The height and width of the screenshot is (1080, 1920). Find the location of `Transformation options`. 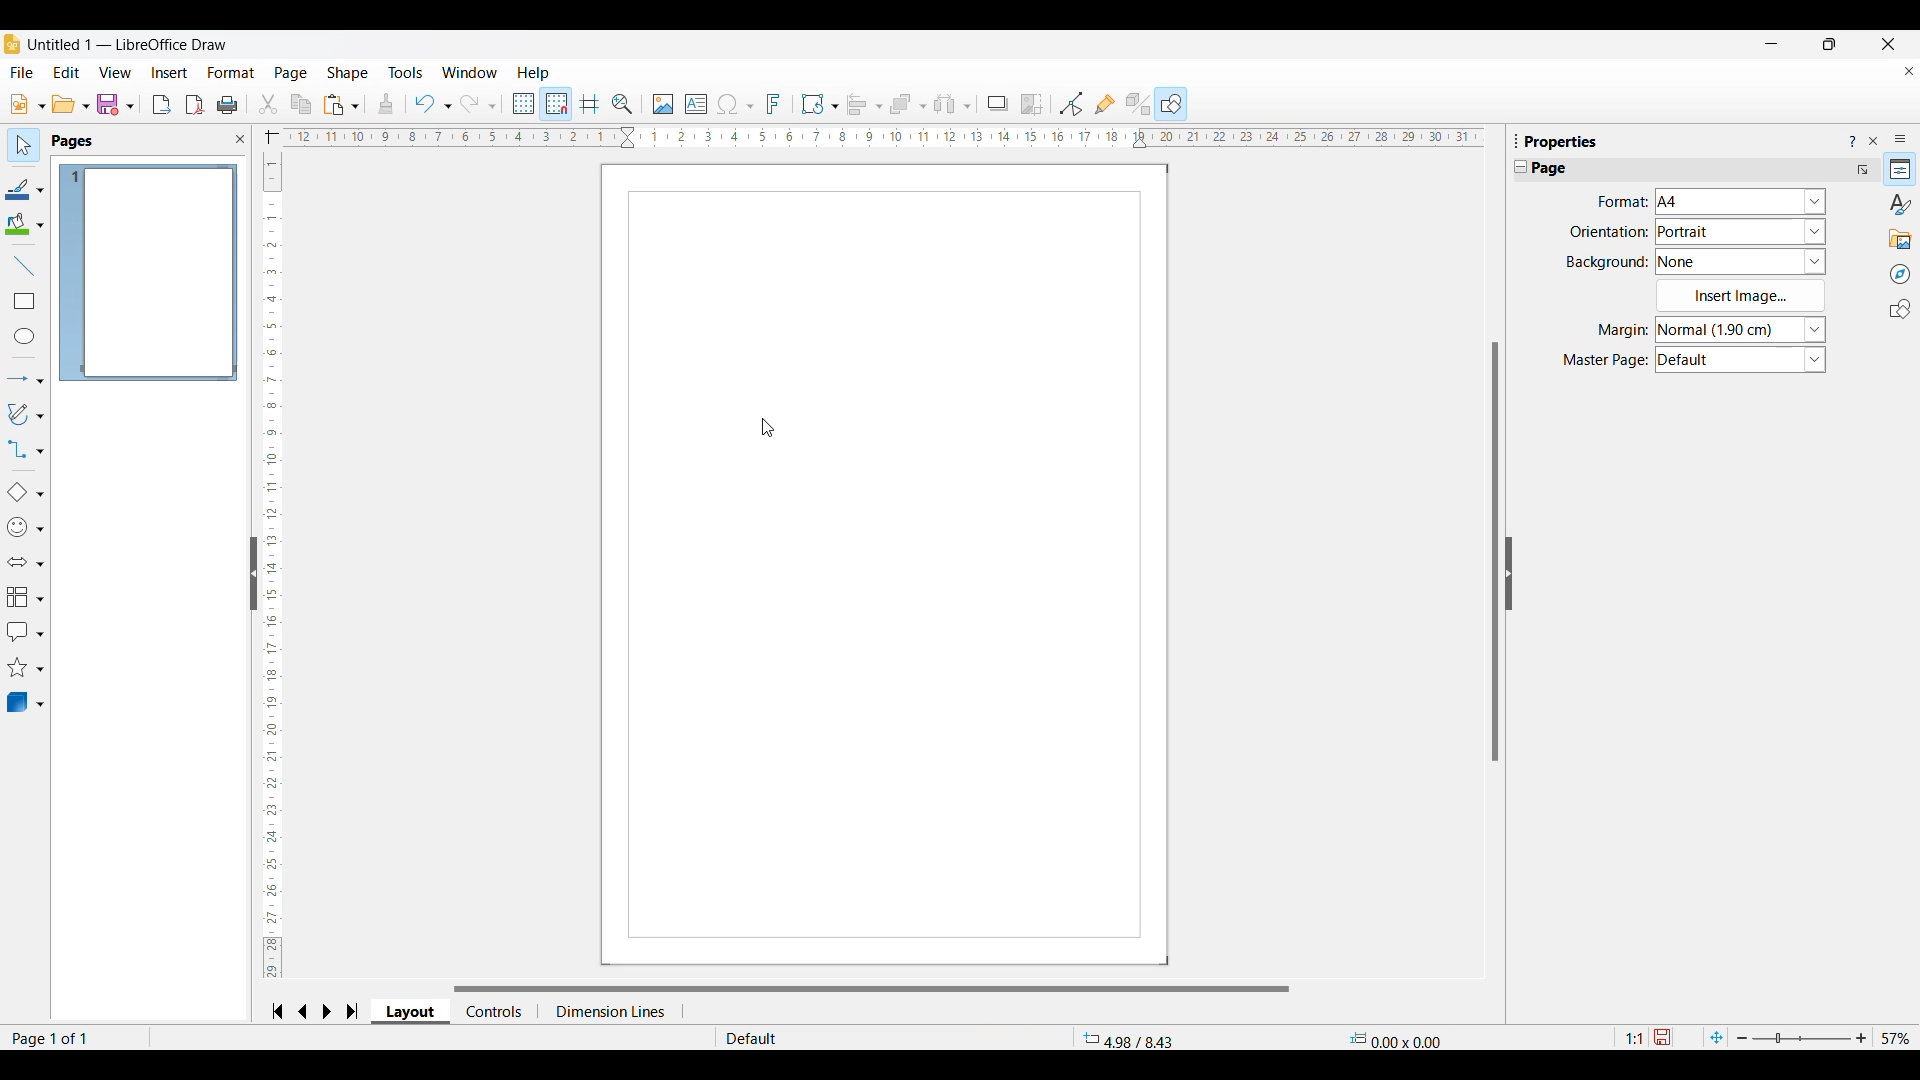

Transformation options is located at coordinates (820, 104).